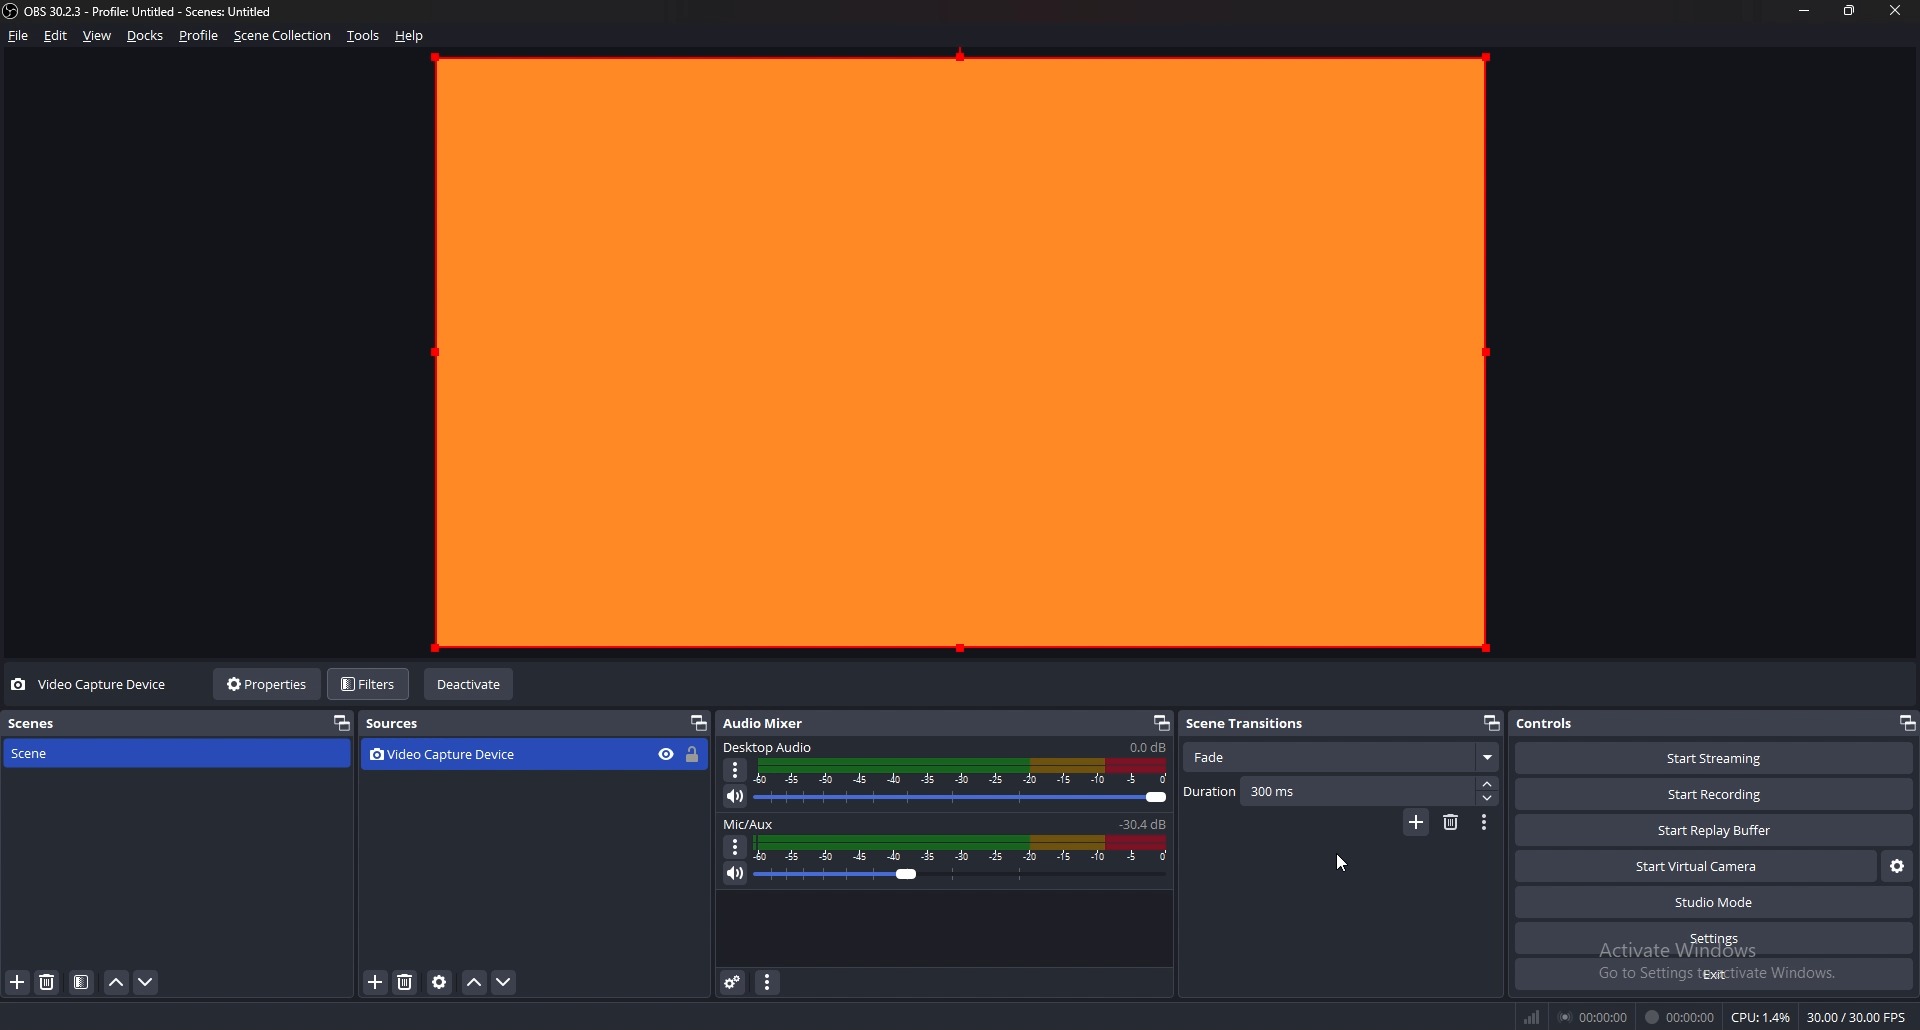  Describe the element at coordinates (1491, 725) in the screenshot. I see `popout` at that location.